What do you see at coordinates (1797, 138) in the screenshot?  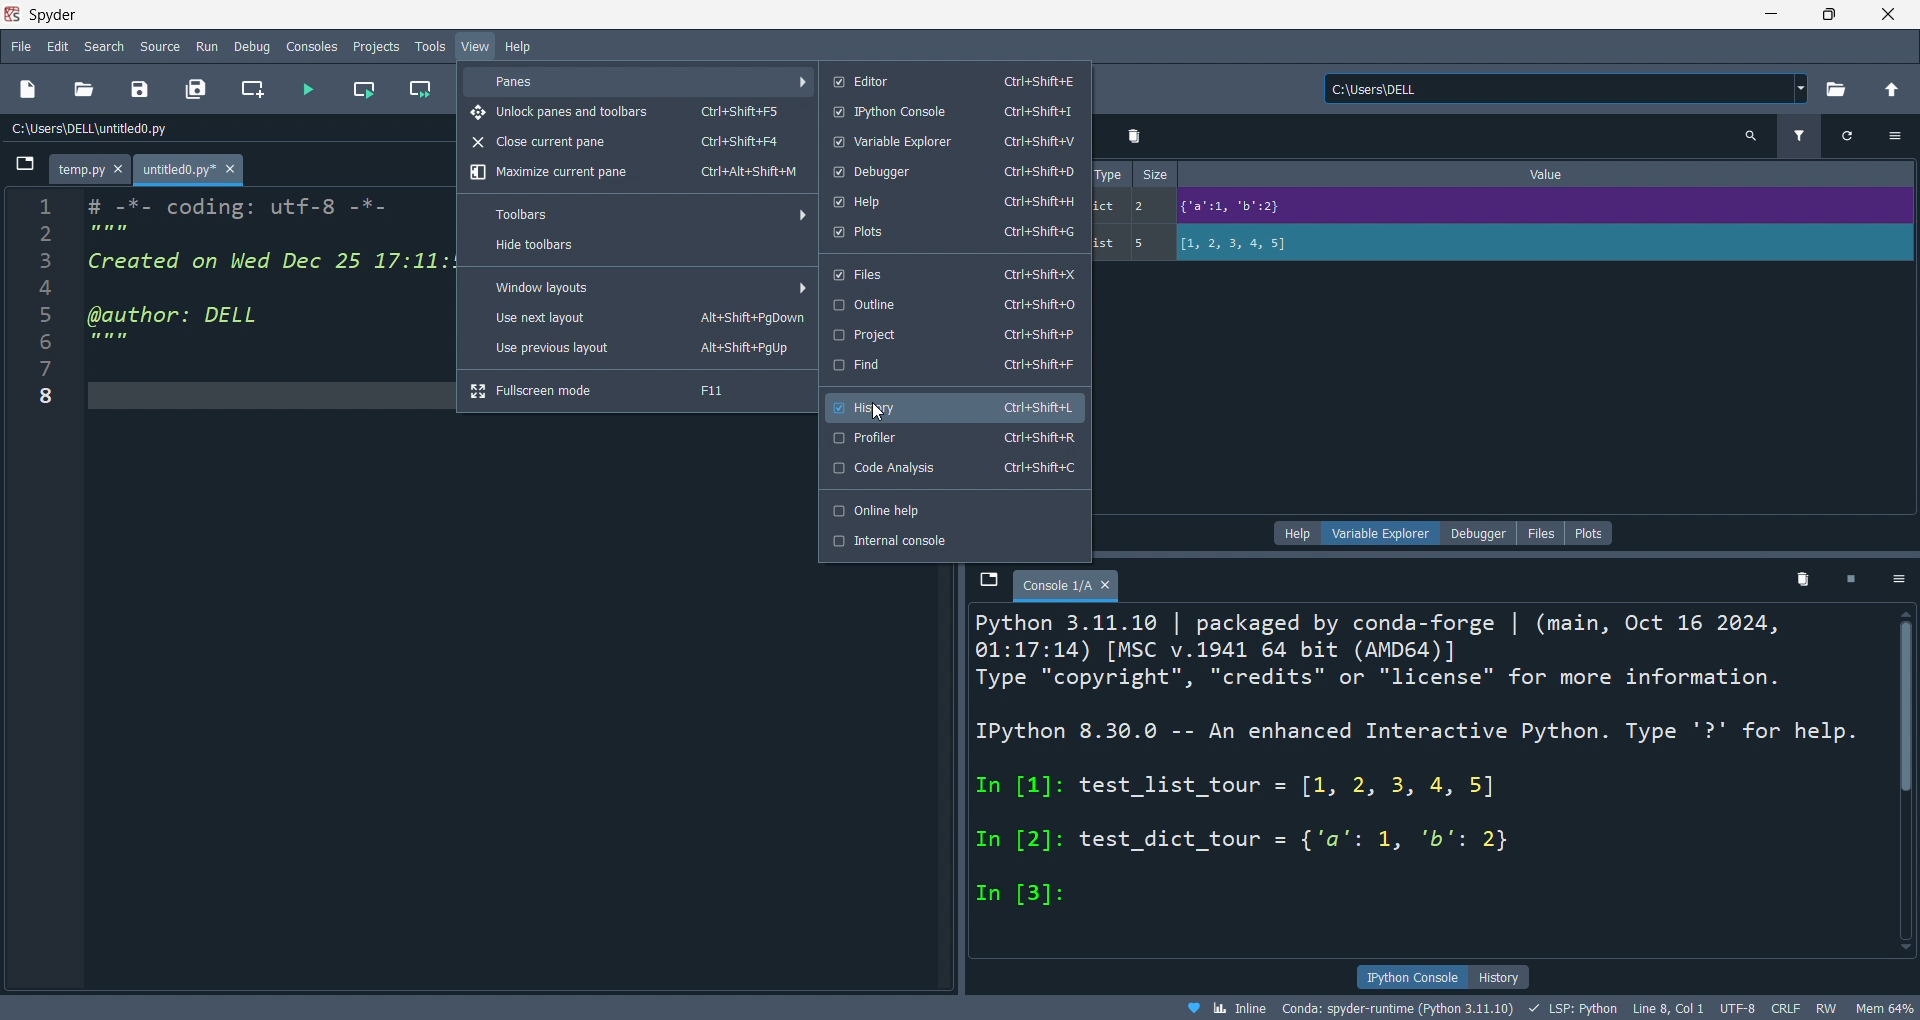 I see `filter` at bounding box center [1797, 138].